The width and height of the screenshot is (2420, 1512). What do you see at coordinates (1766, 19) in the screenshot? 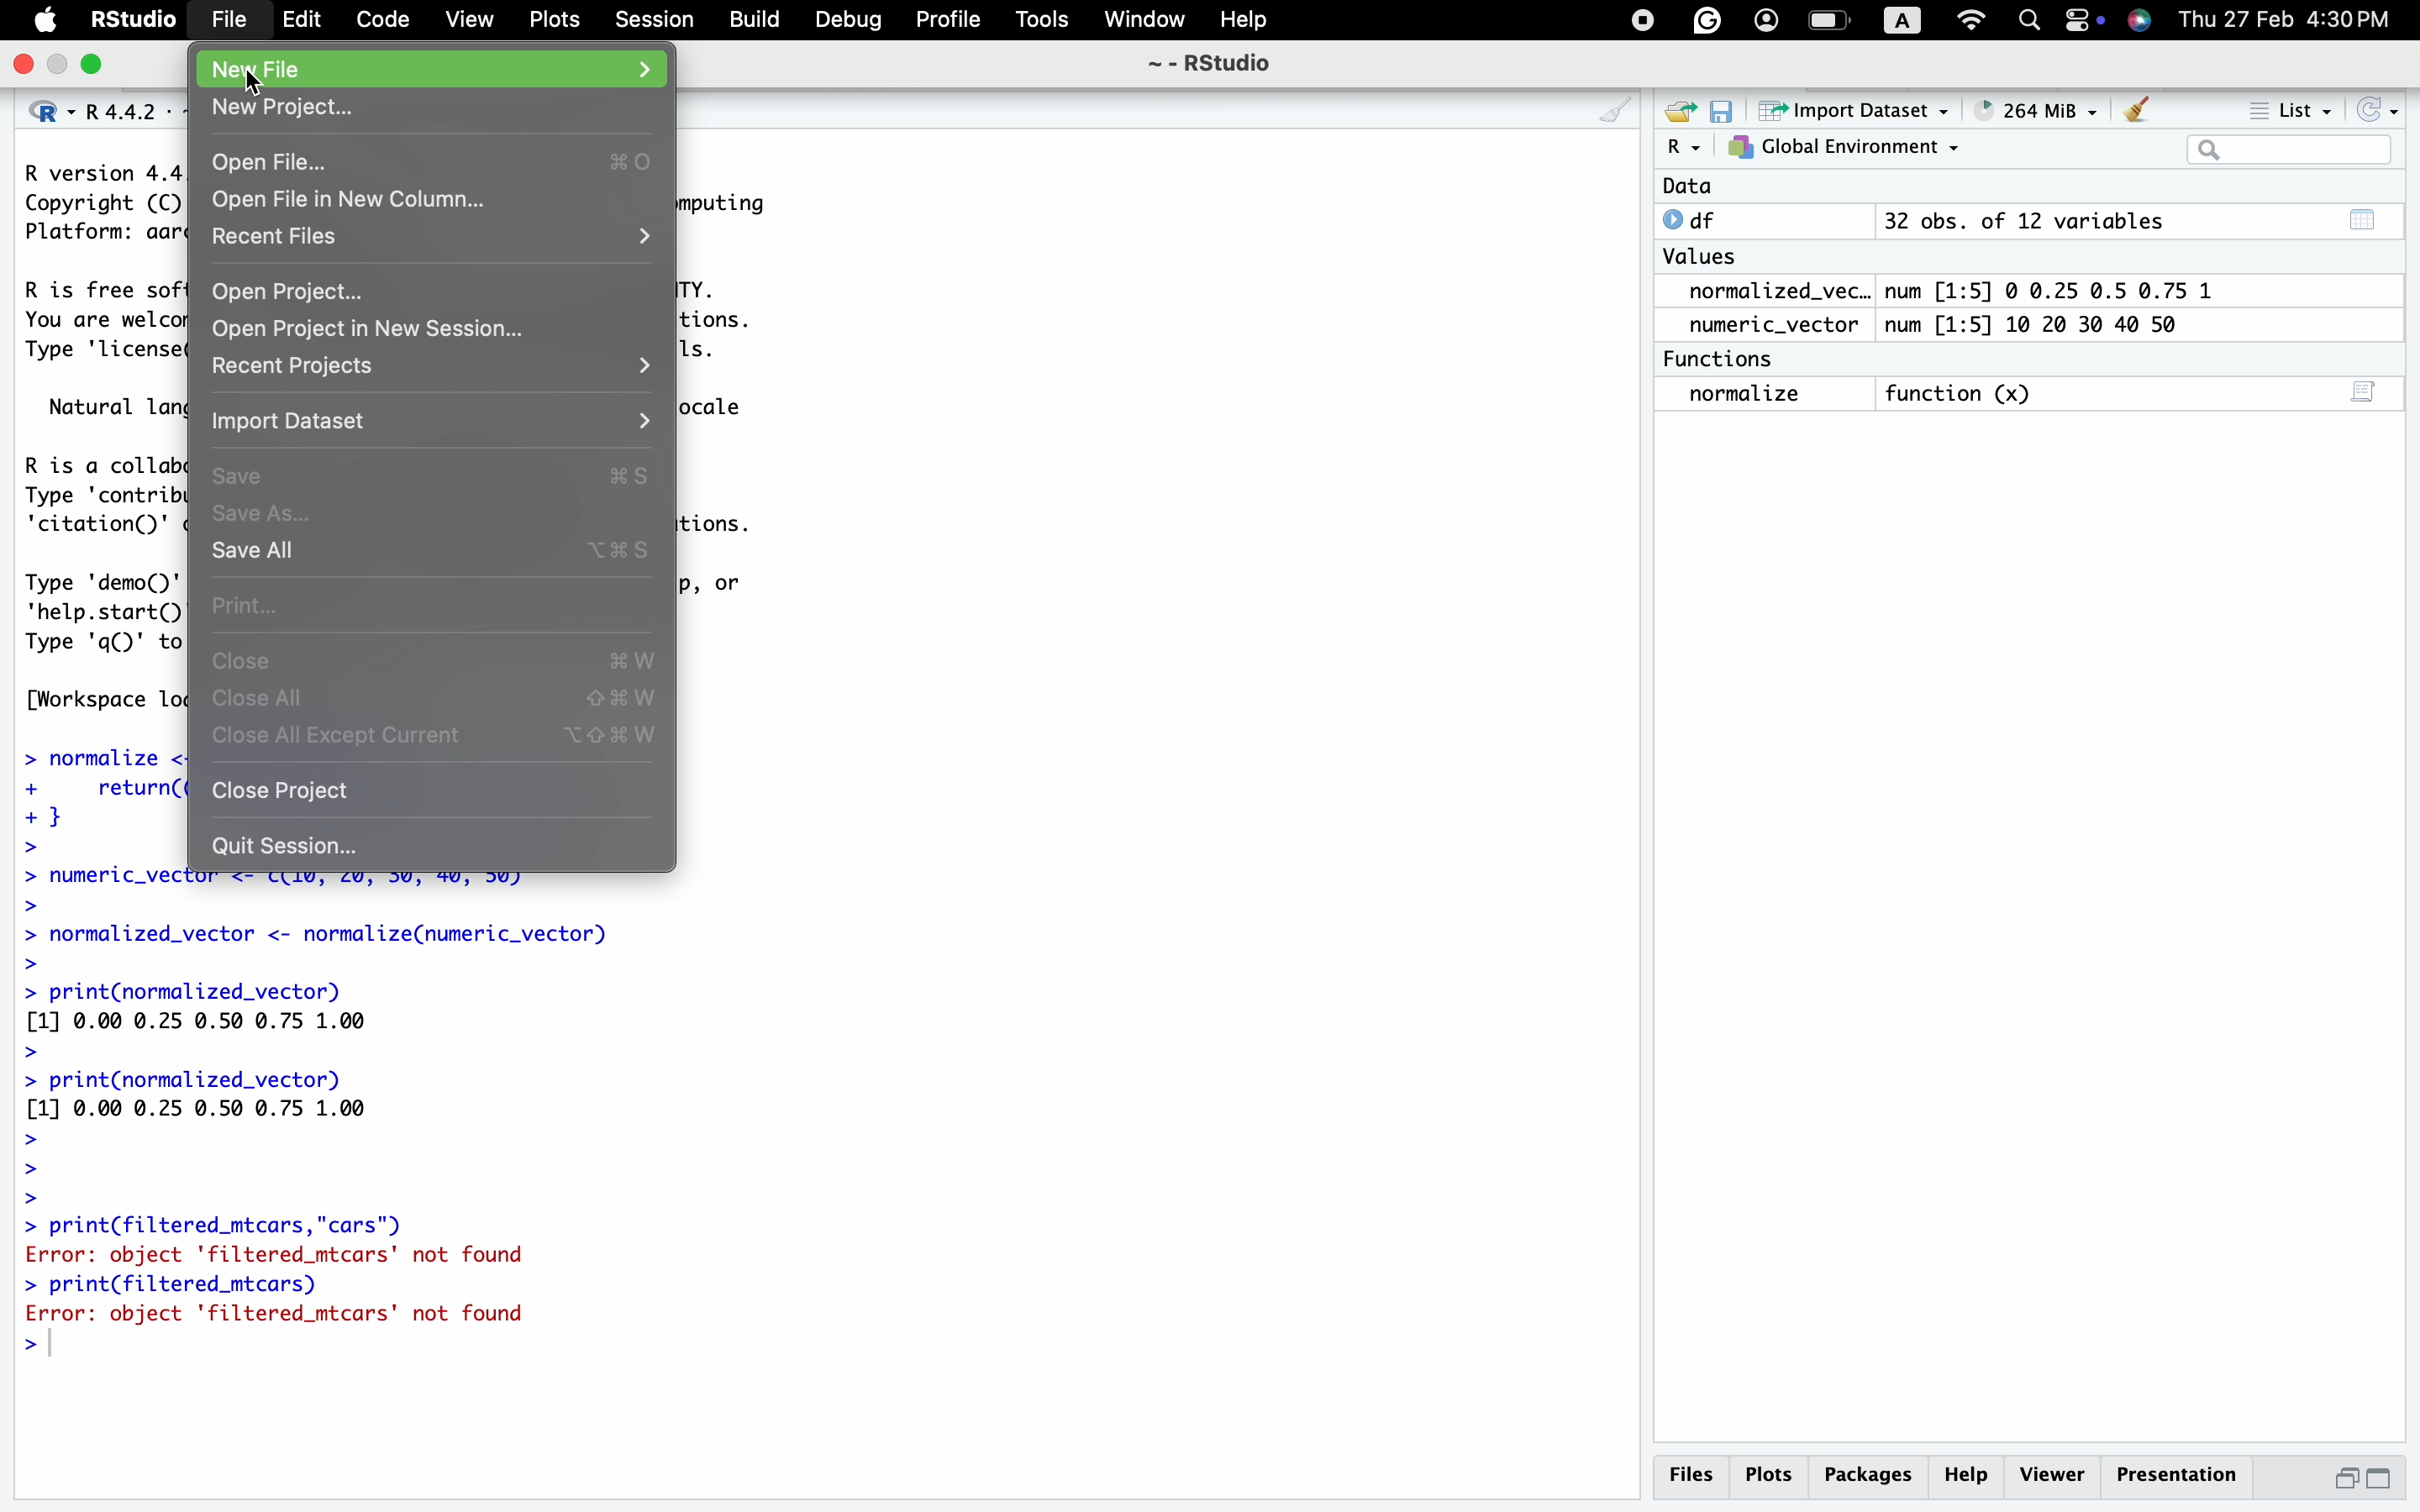
I see `profile` at bounding box center [1766, 19].